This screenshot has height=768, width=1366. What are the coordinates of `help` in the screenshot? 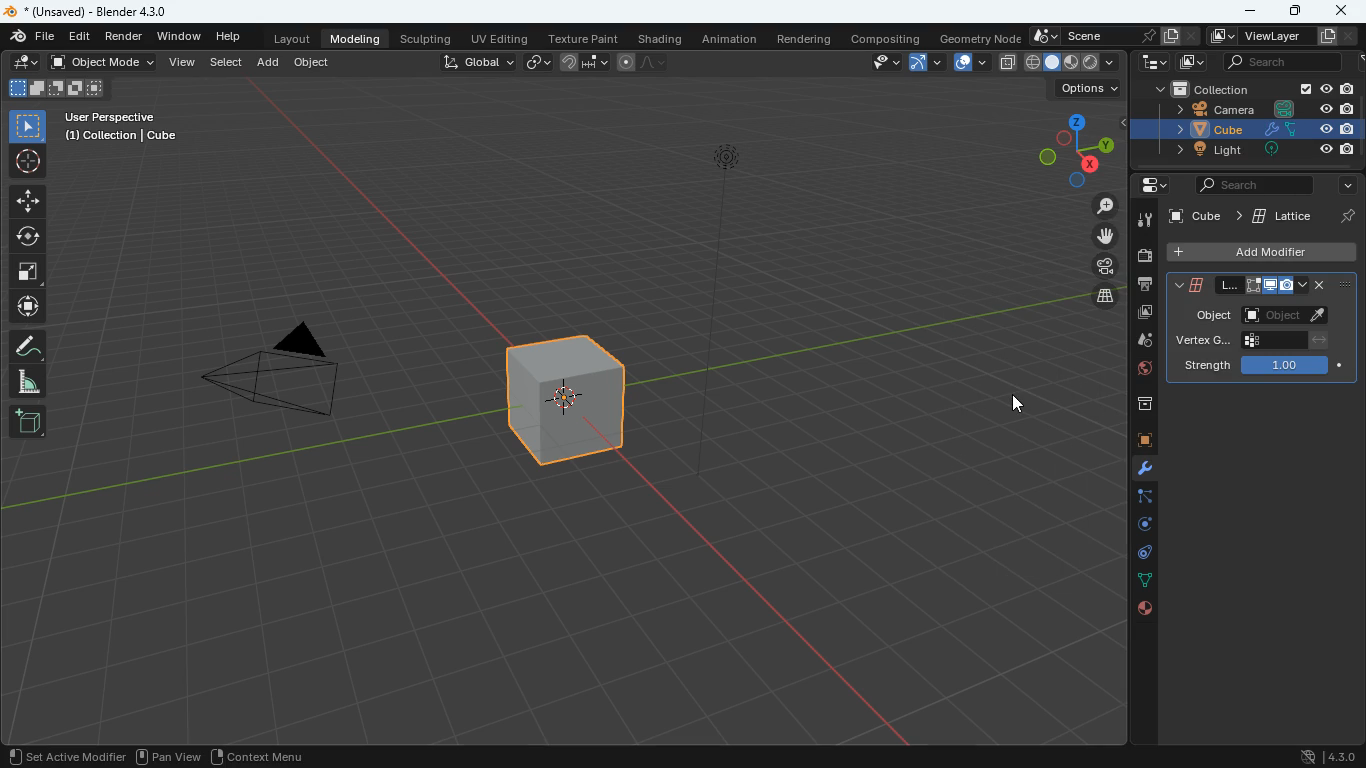 It's located at (233, 36).